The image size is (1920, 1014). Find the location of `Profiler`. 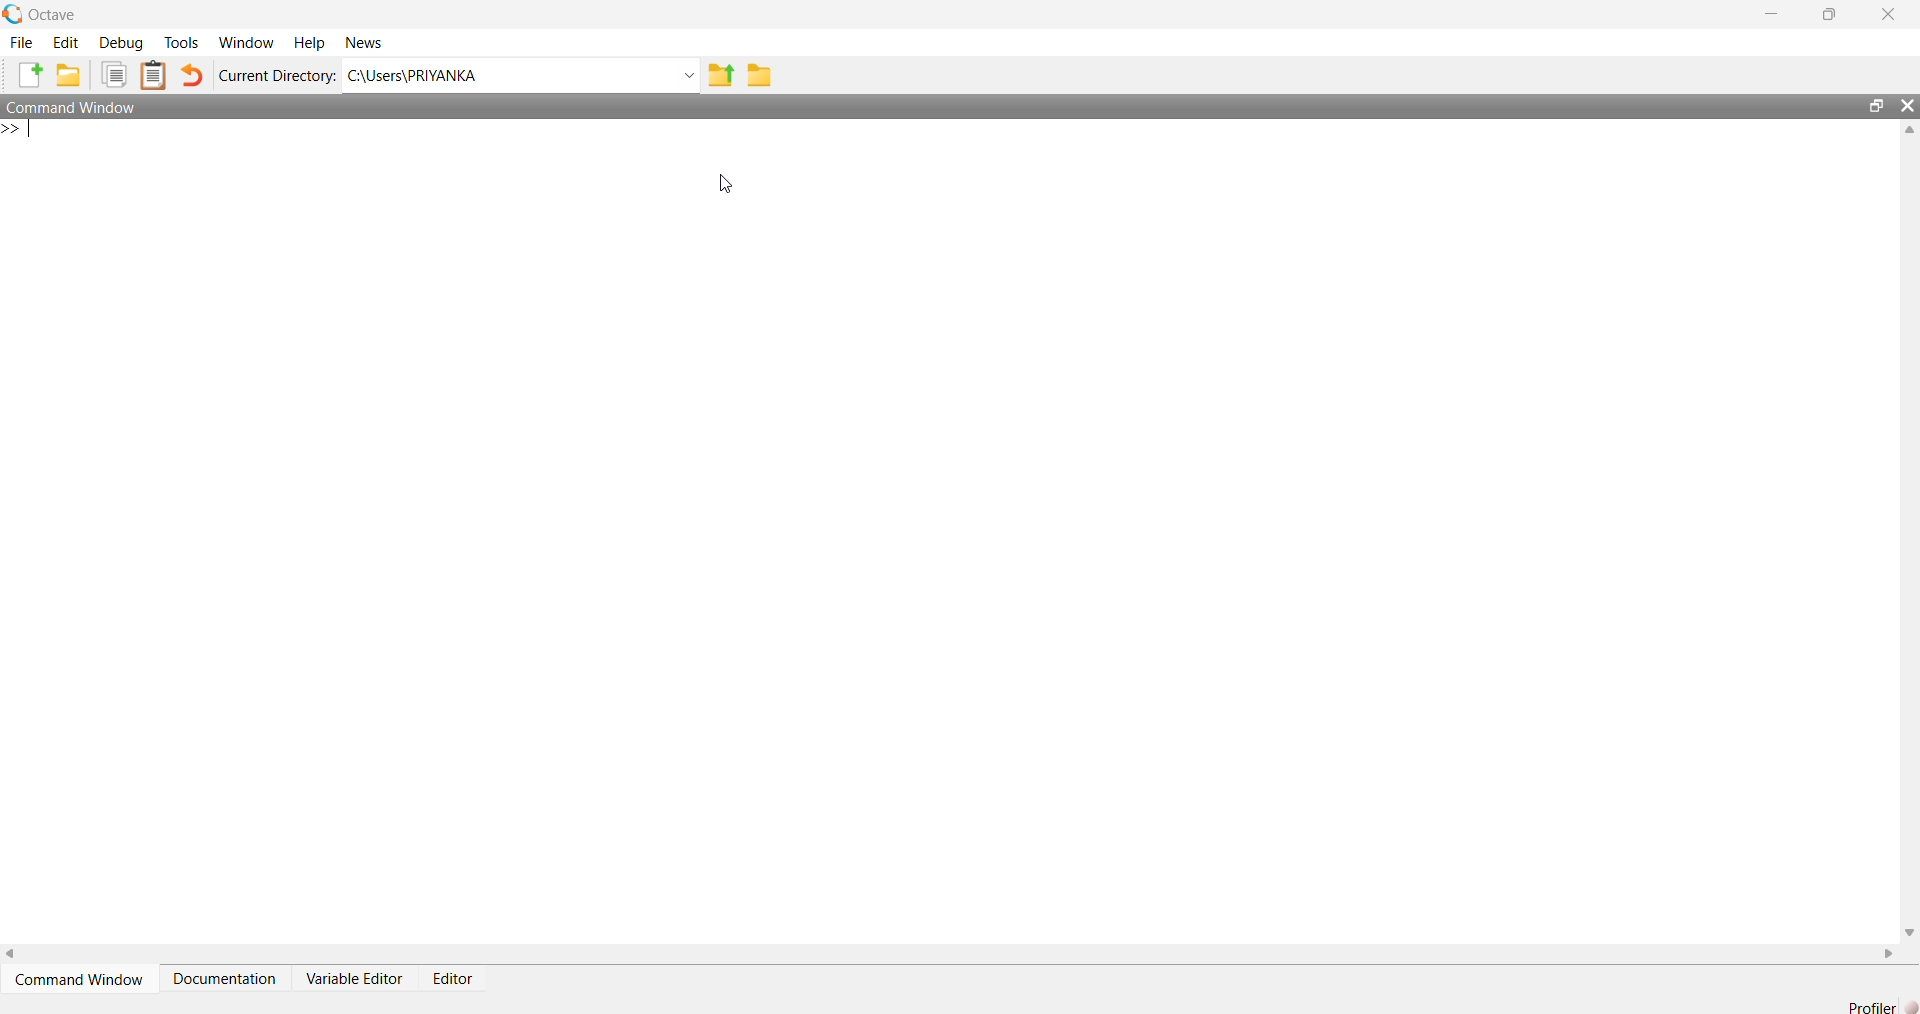

Profiler is located at coordinates (1882, 1006).